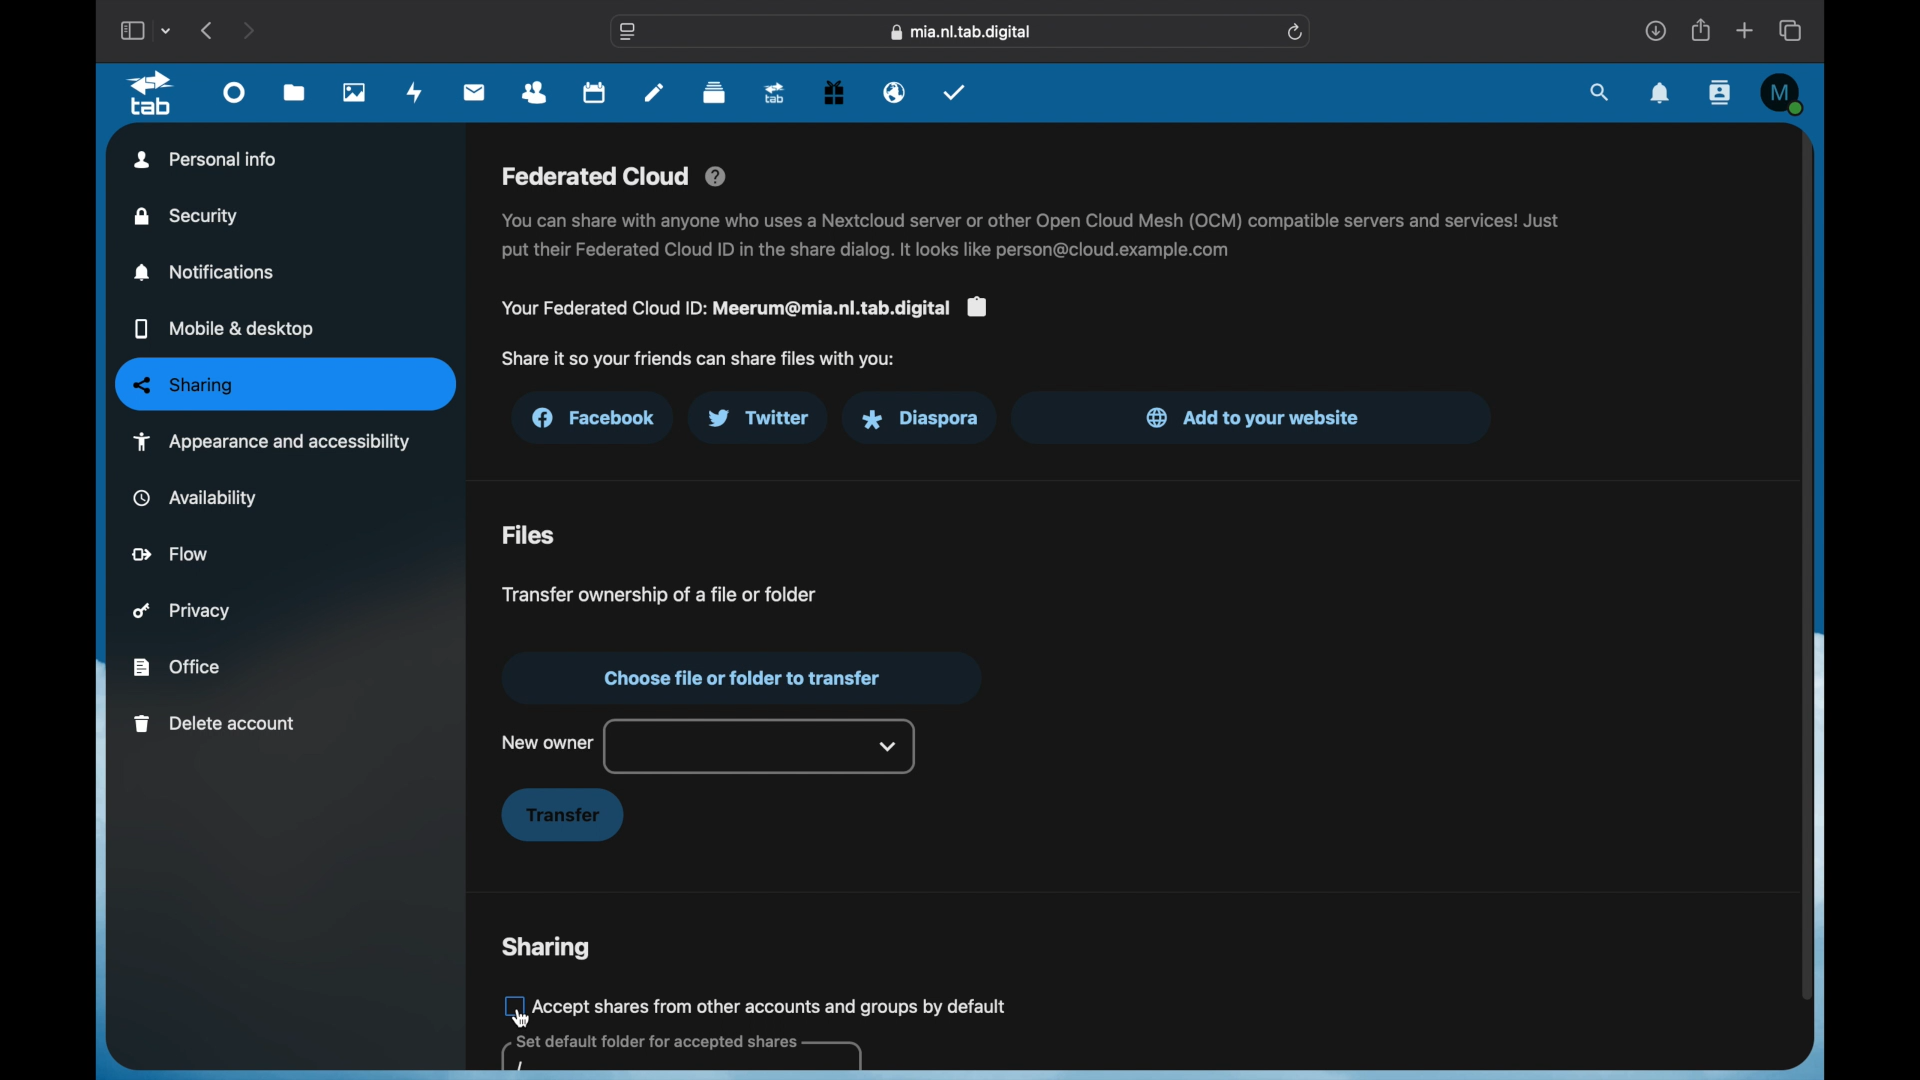  What do you see at coordinates (680, 1054) in the screenshot?
I see `empty field` at bounding box center [680, 1054].